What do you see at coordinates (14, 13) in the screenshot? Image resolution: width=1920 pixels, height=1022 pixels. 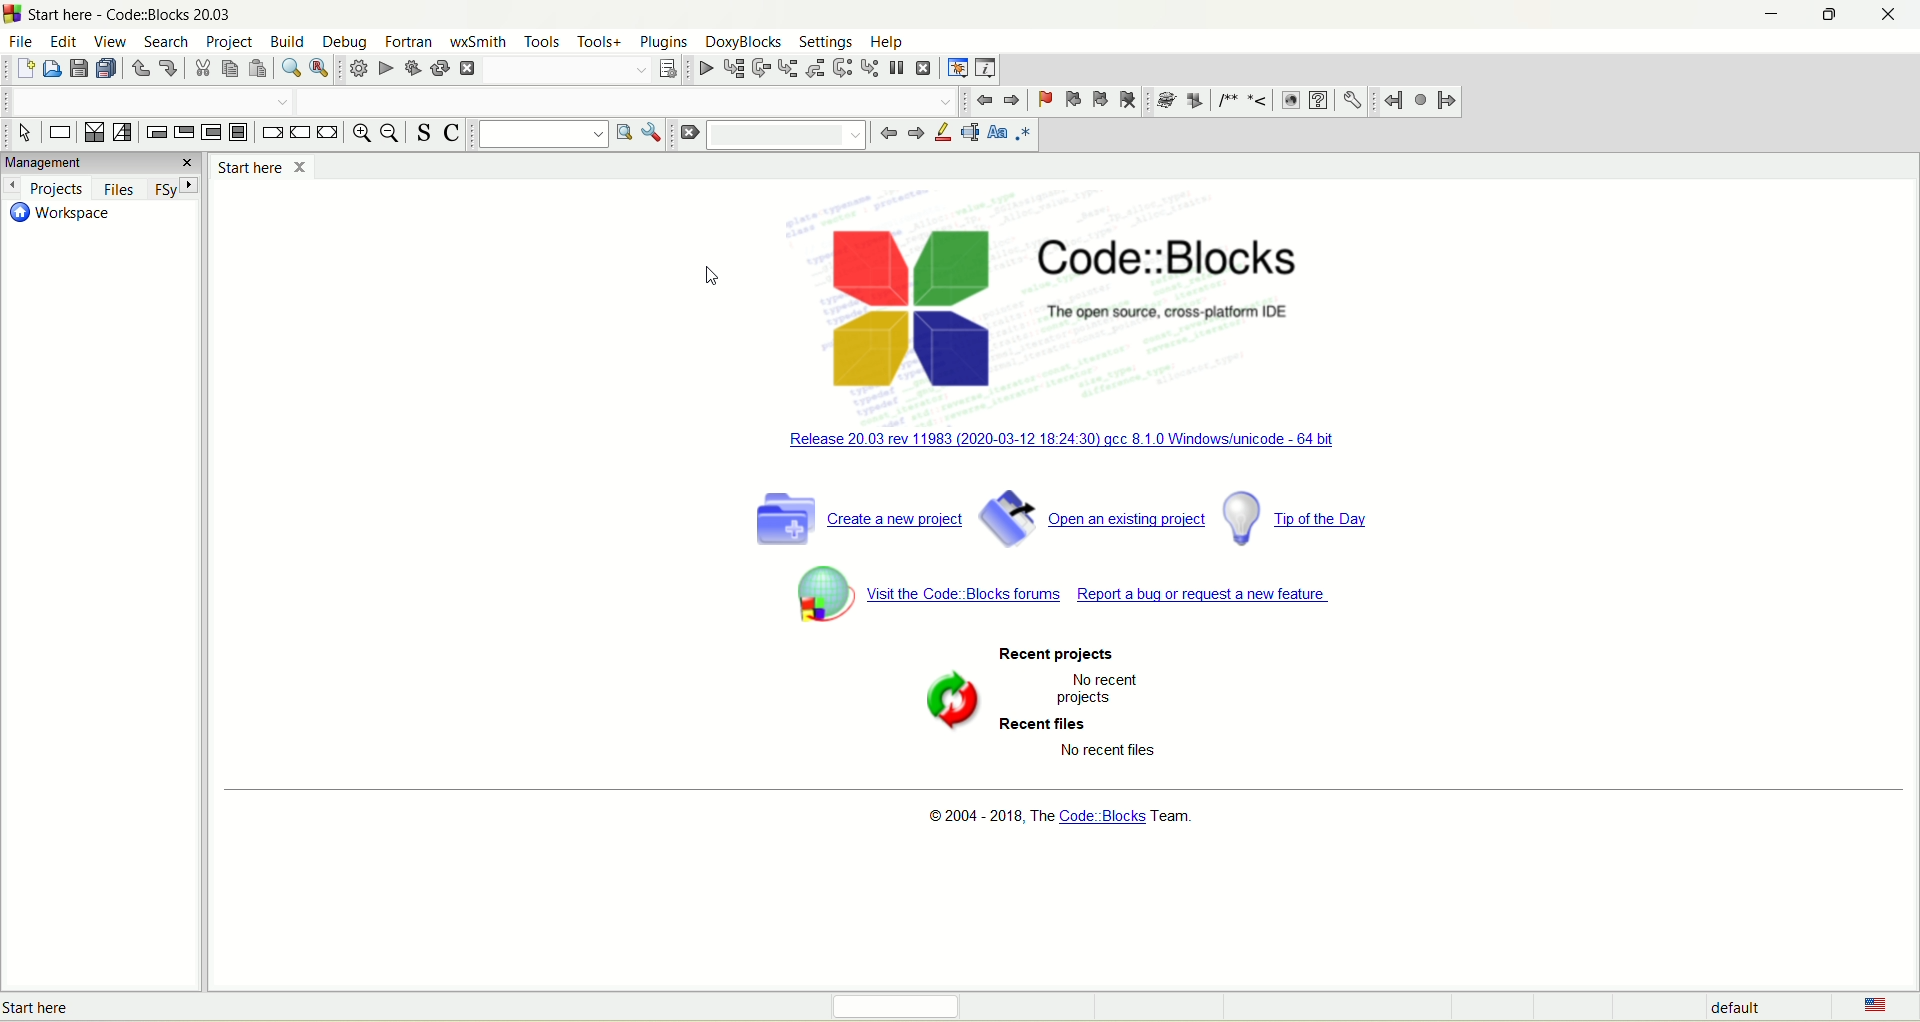 I see `logo` at bounding box center [14, 13].